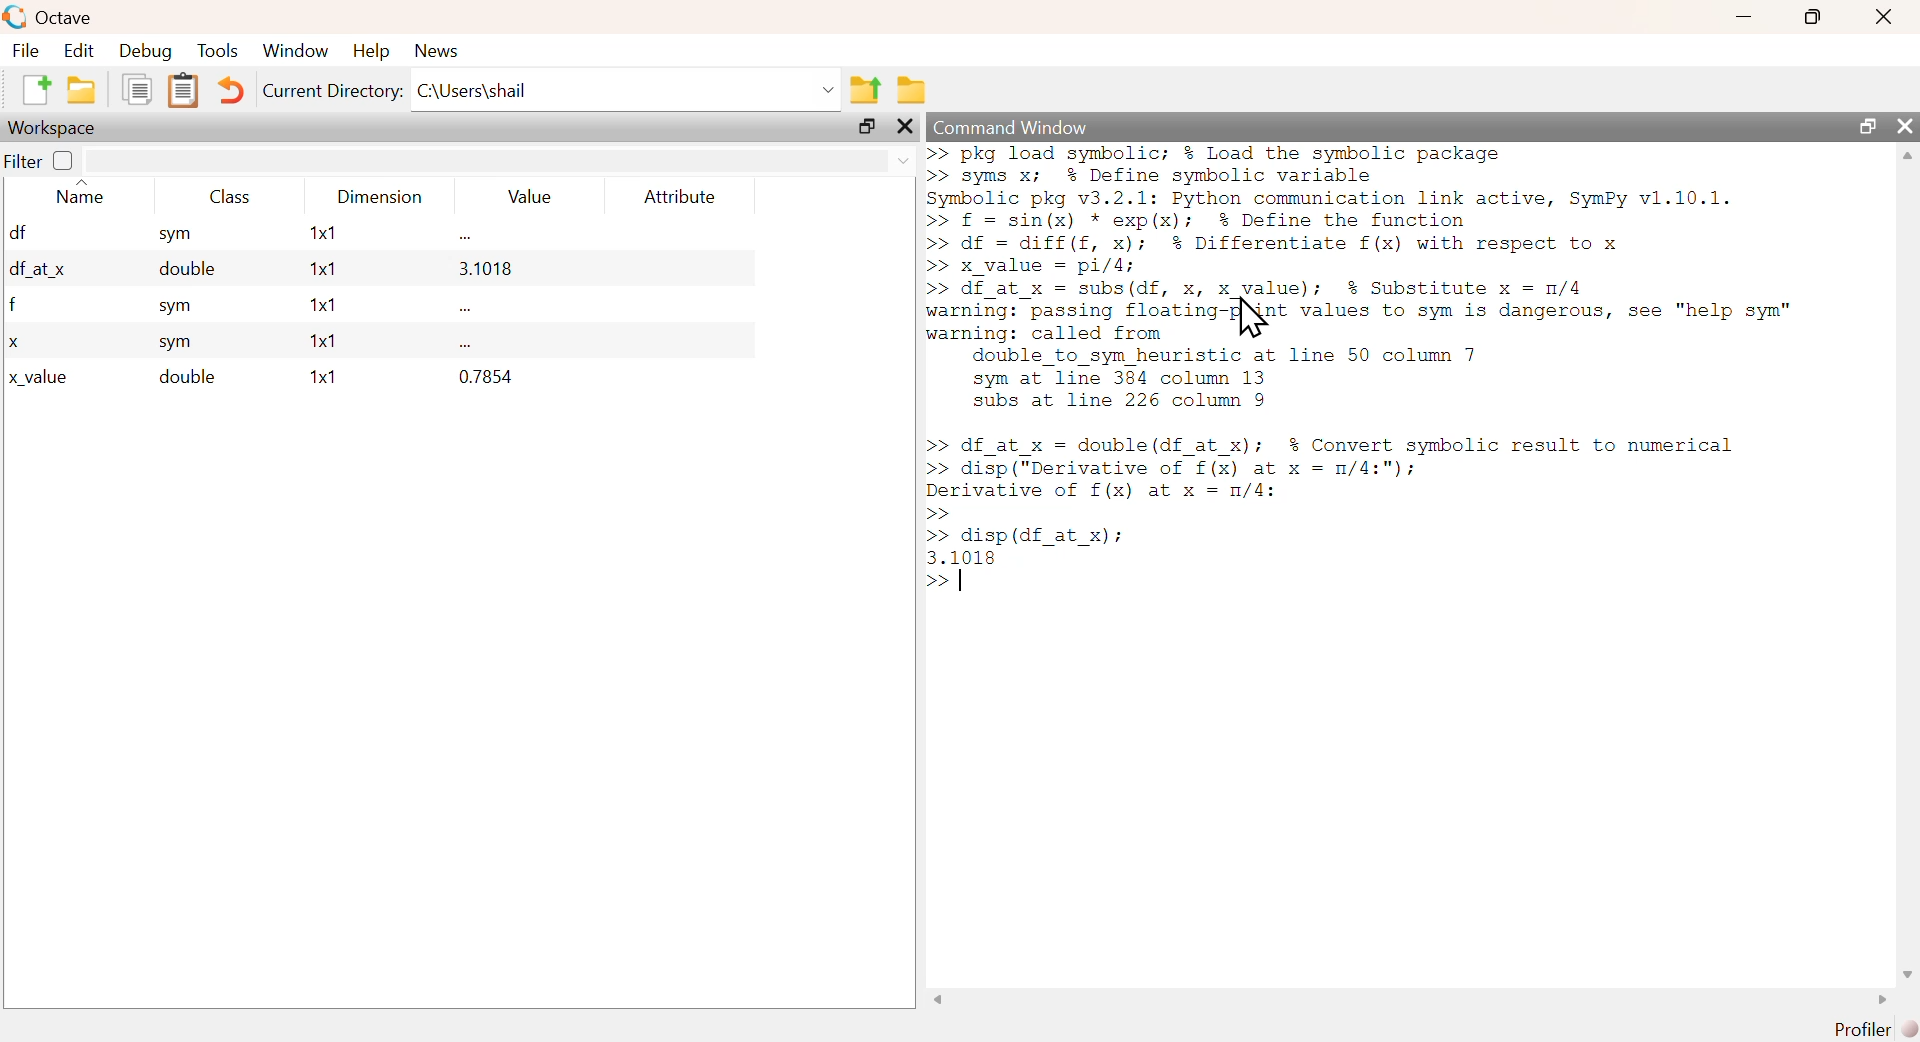  Describe the element at coordinates (1878, 1001) in the screenshot. I see `scroll right` at that location.